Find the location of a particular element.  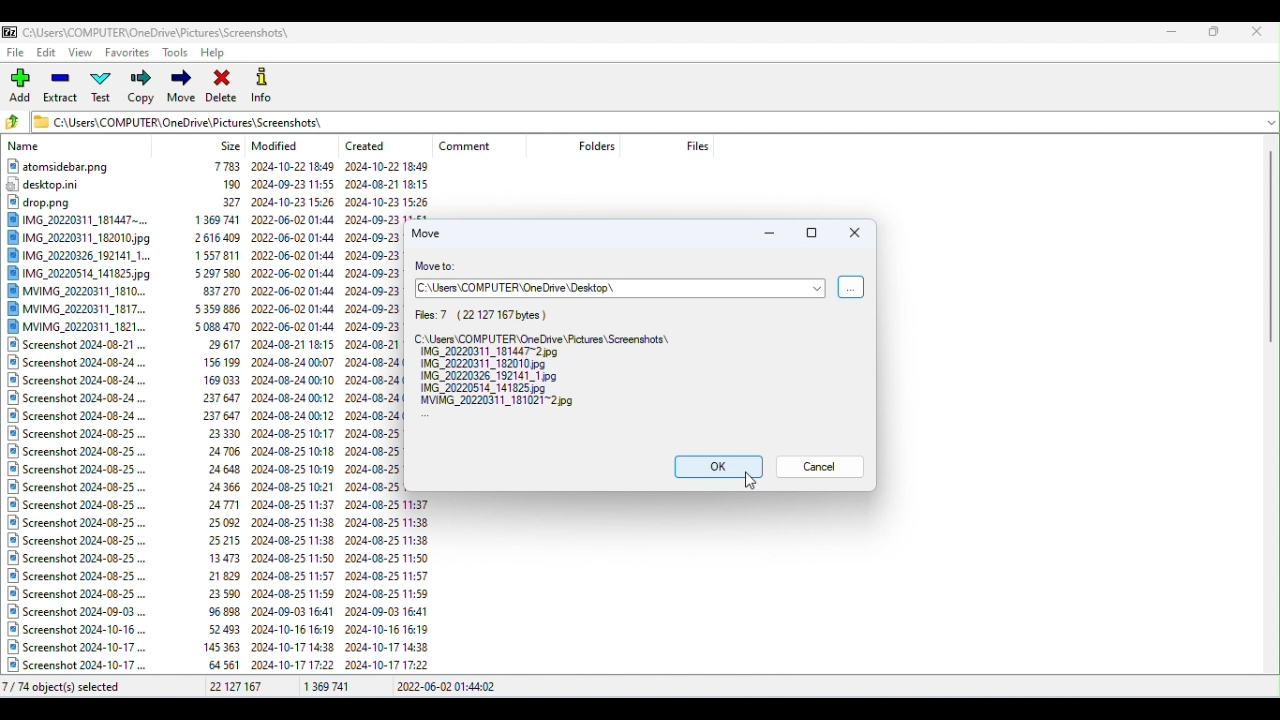

Info is located at coordinates (264, 84).